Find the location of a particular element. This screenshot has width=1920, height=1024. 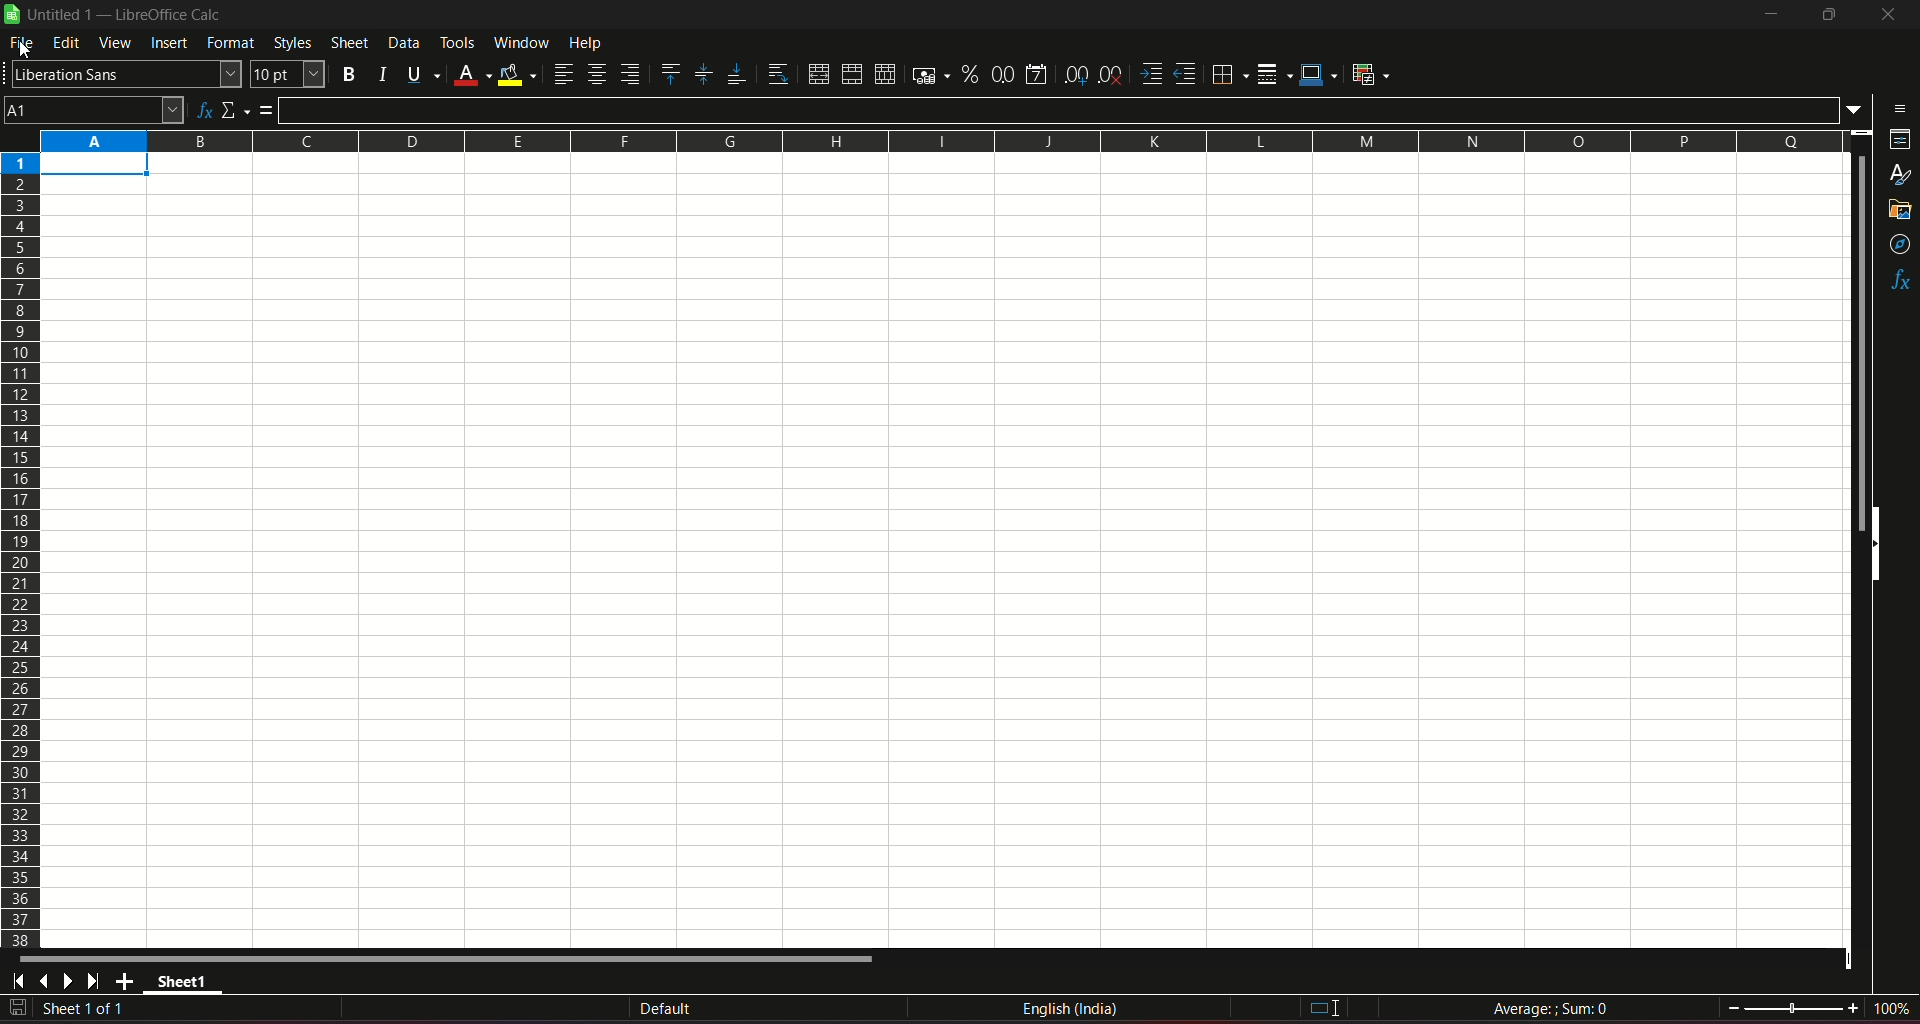

borders is located at coordinates (1229, 75).